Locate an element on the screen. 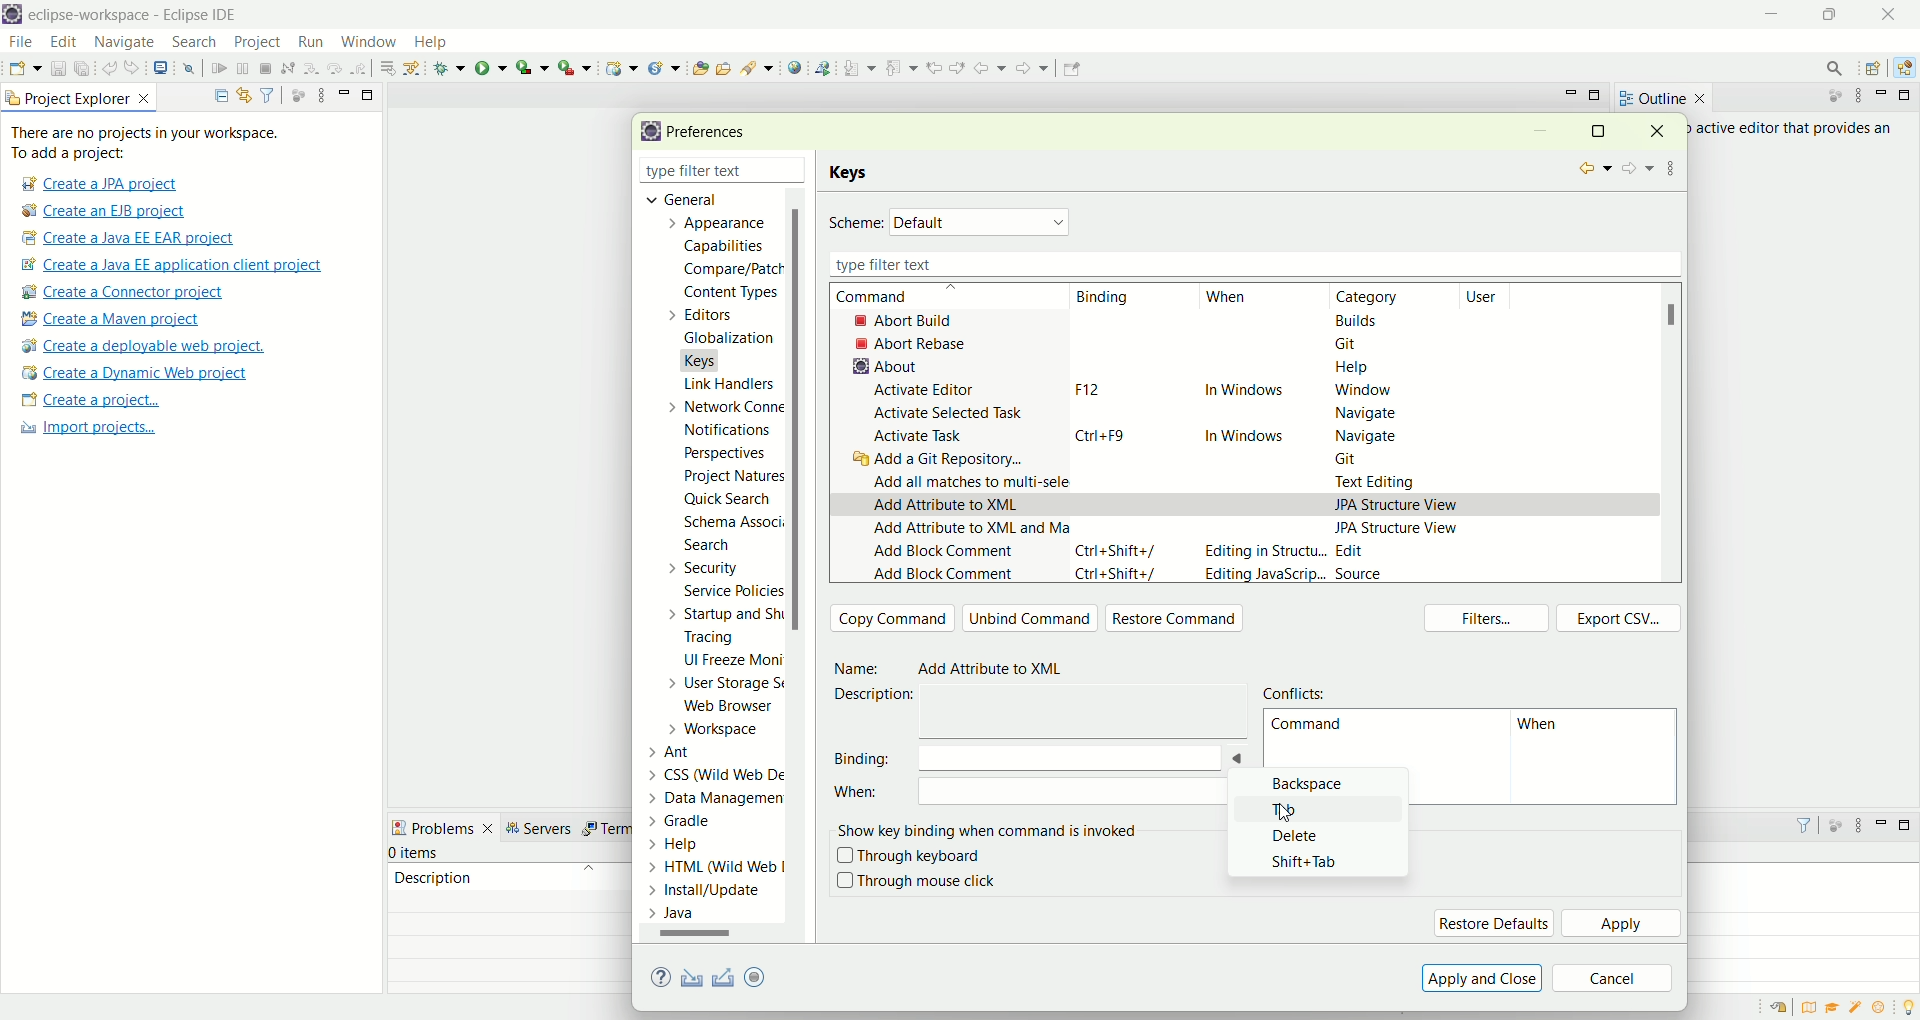  skip all breakpoints is located at coordinates (192, 69).